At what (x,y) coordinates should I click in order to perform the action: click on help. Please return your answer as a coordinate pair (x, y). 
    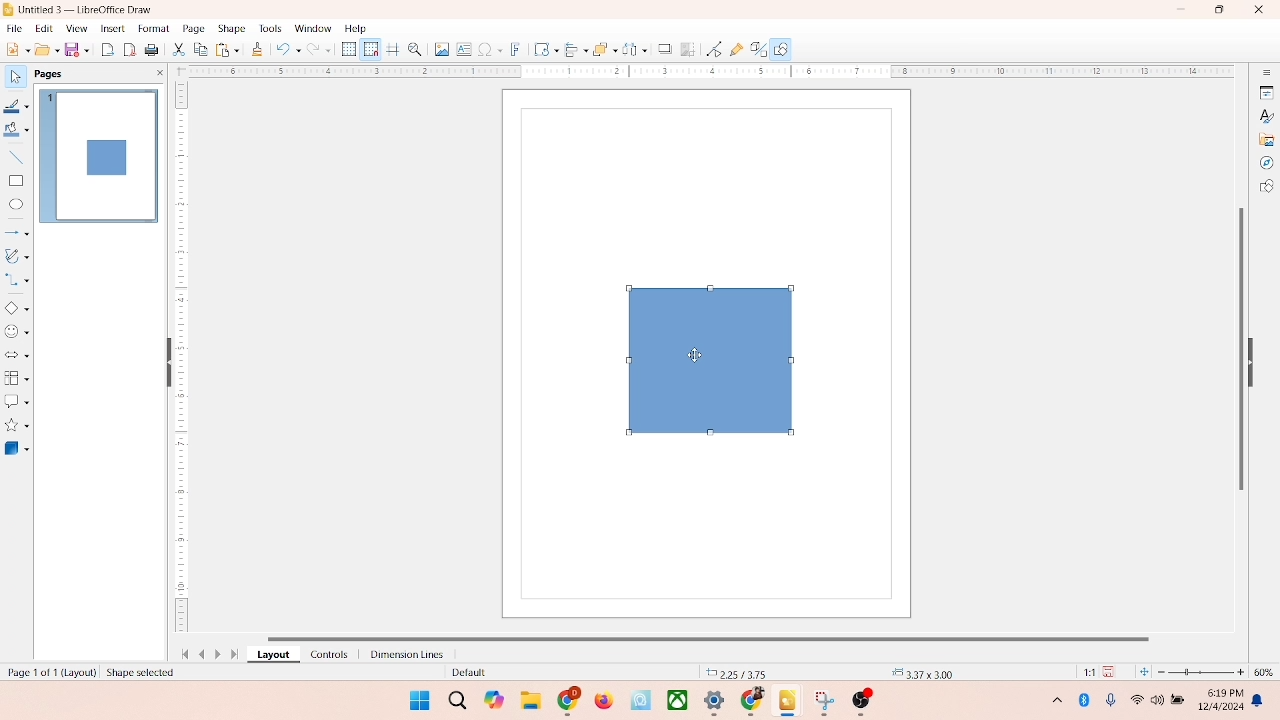
    Looking at the image, I should click on (356, 28).